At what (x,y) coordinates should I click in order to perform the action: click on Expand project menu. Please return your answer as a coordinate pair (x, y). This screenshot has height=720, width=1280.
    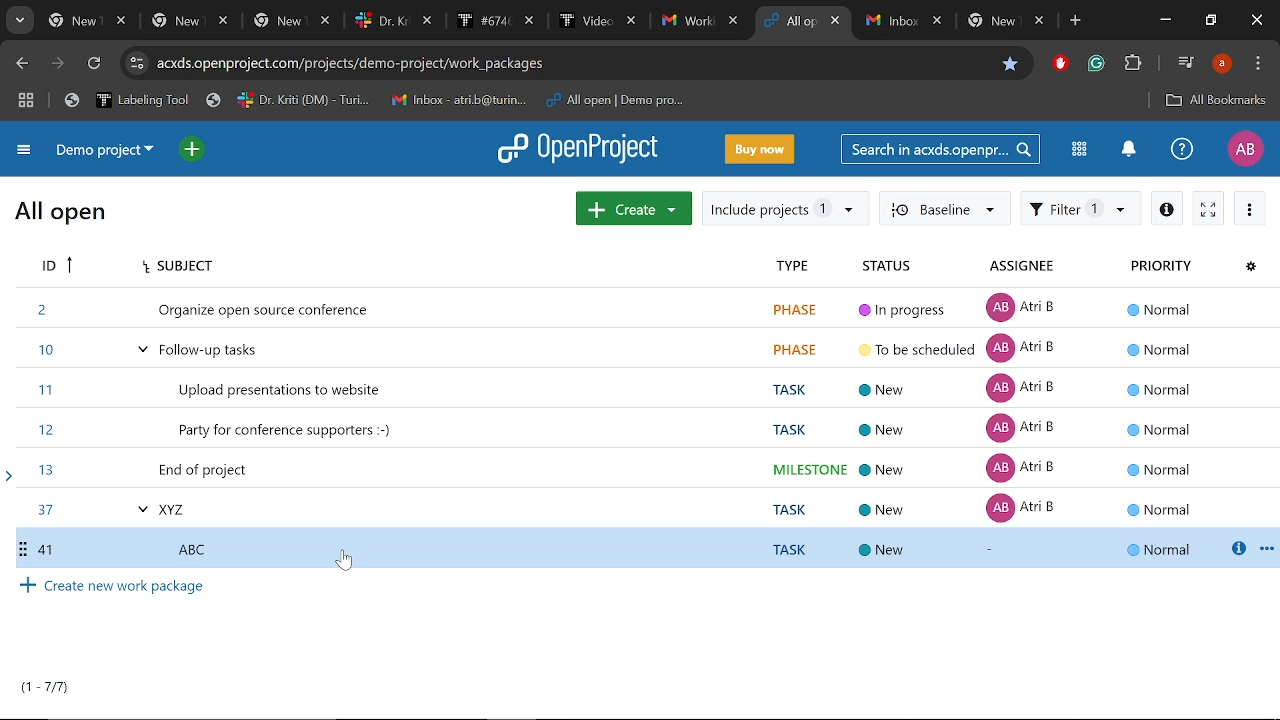
    Looking at the image, I should click on (24, 152).